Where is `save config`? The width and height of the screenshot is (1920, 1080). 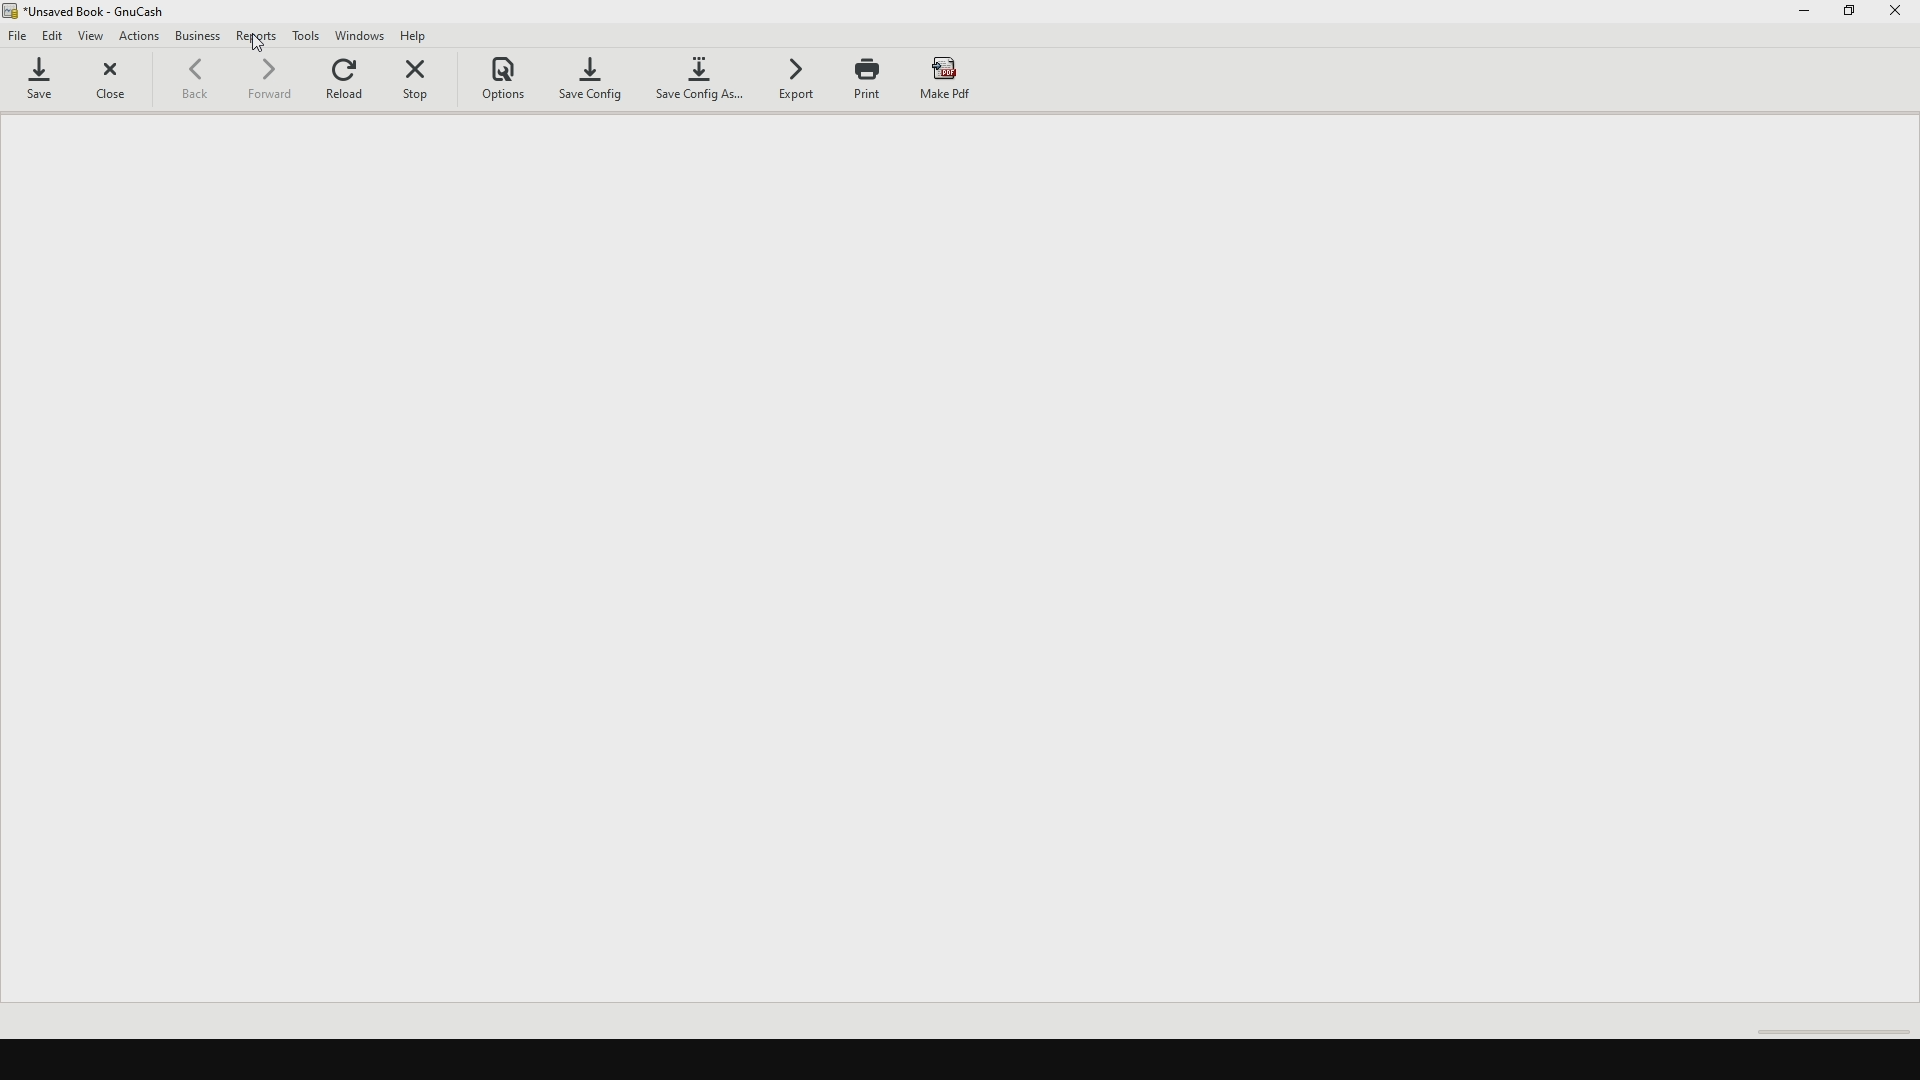 save config is located at coordinates (596, 79).